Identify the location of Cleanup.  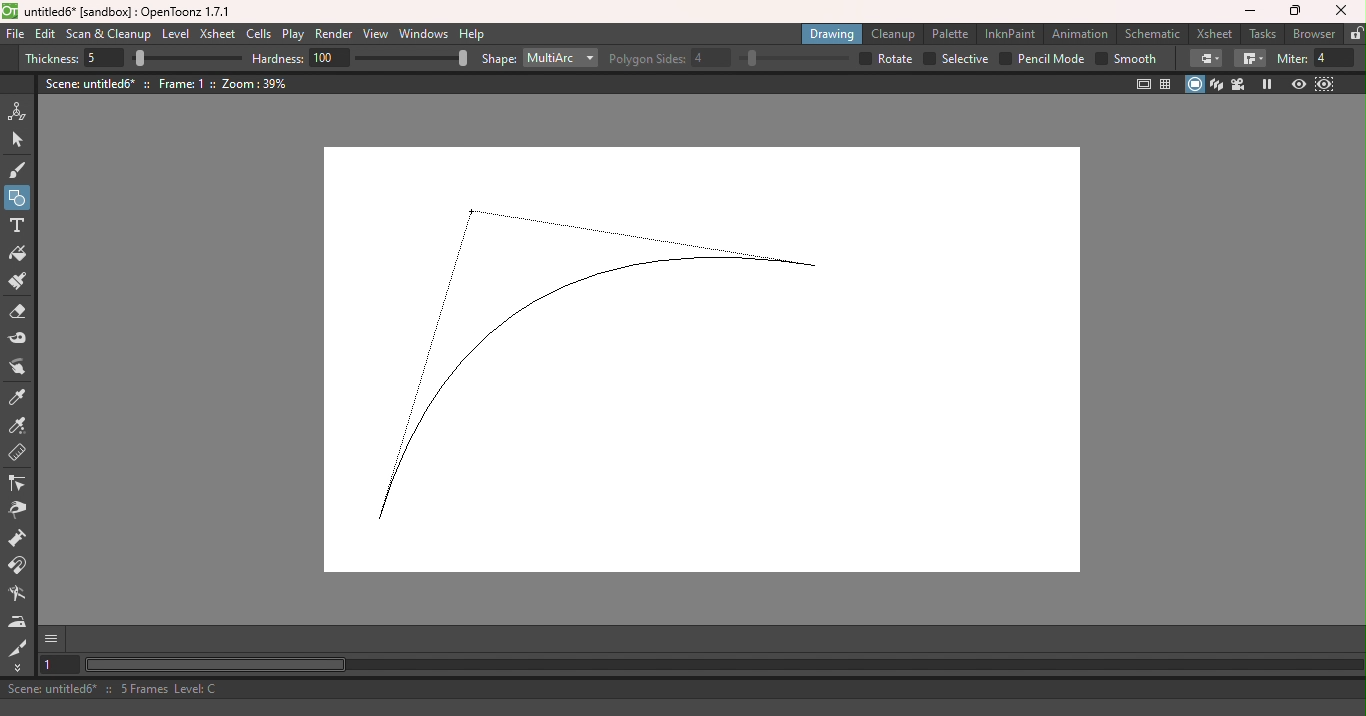
(892, 35).